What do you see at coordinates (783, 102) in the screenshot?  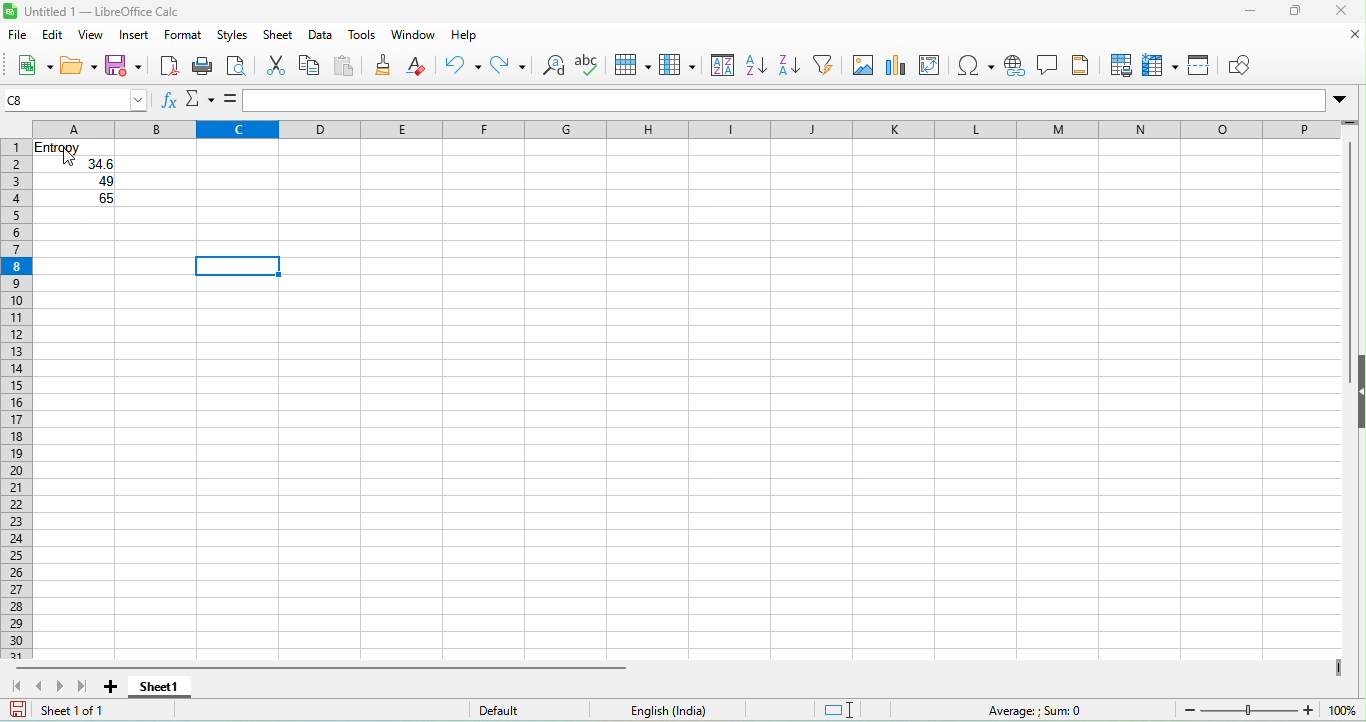 I see `formula bar` at bounding box center [783, 102].